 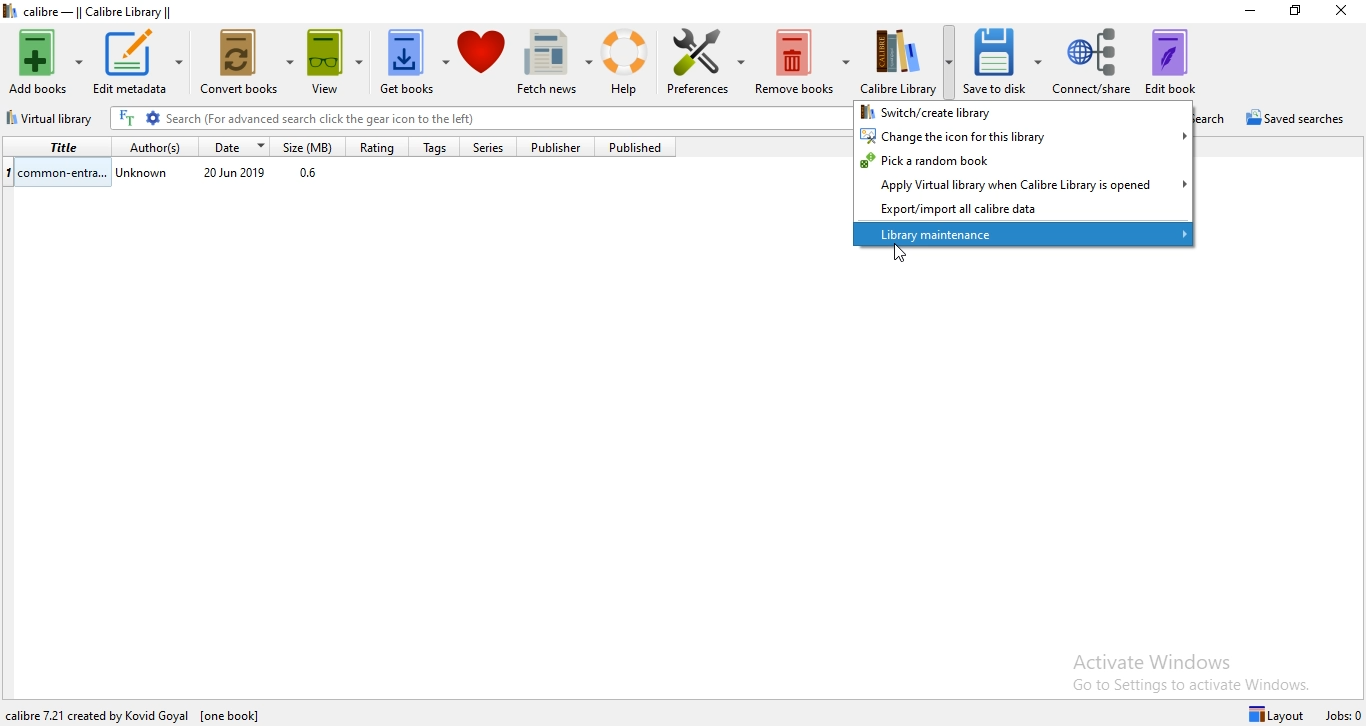 I want to click on Calibre Library, so click(x=908, y=60).